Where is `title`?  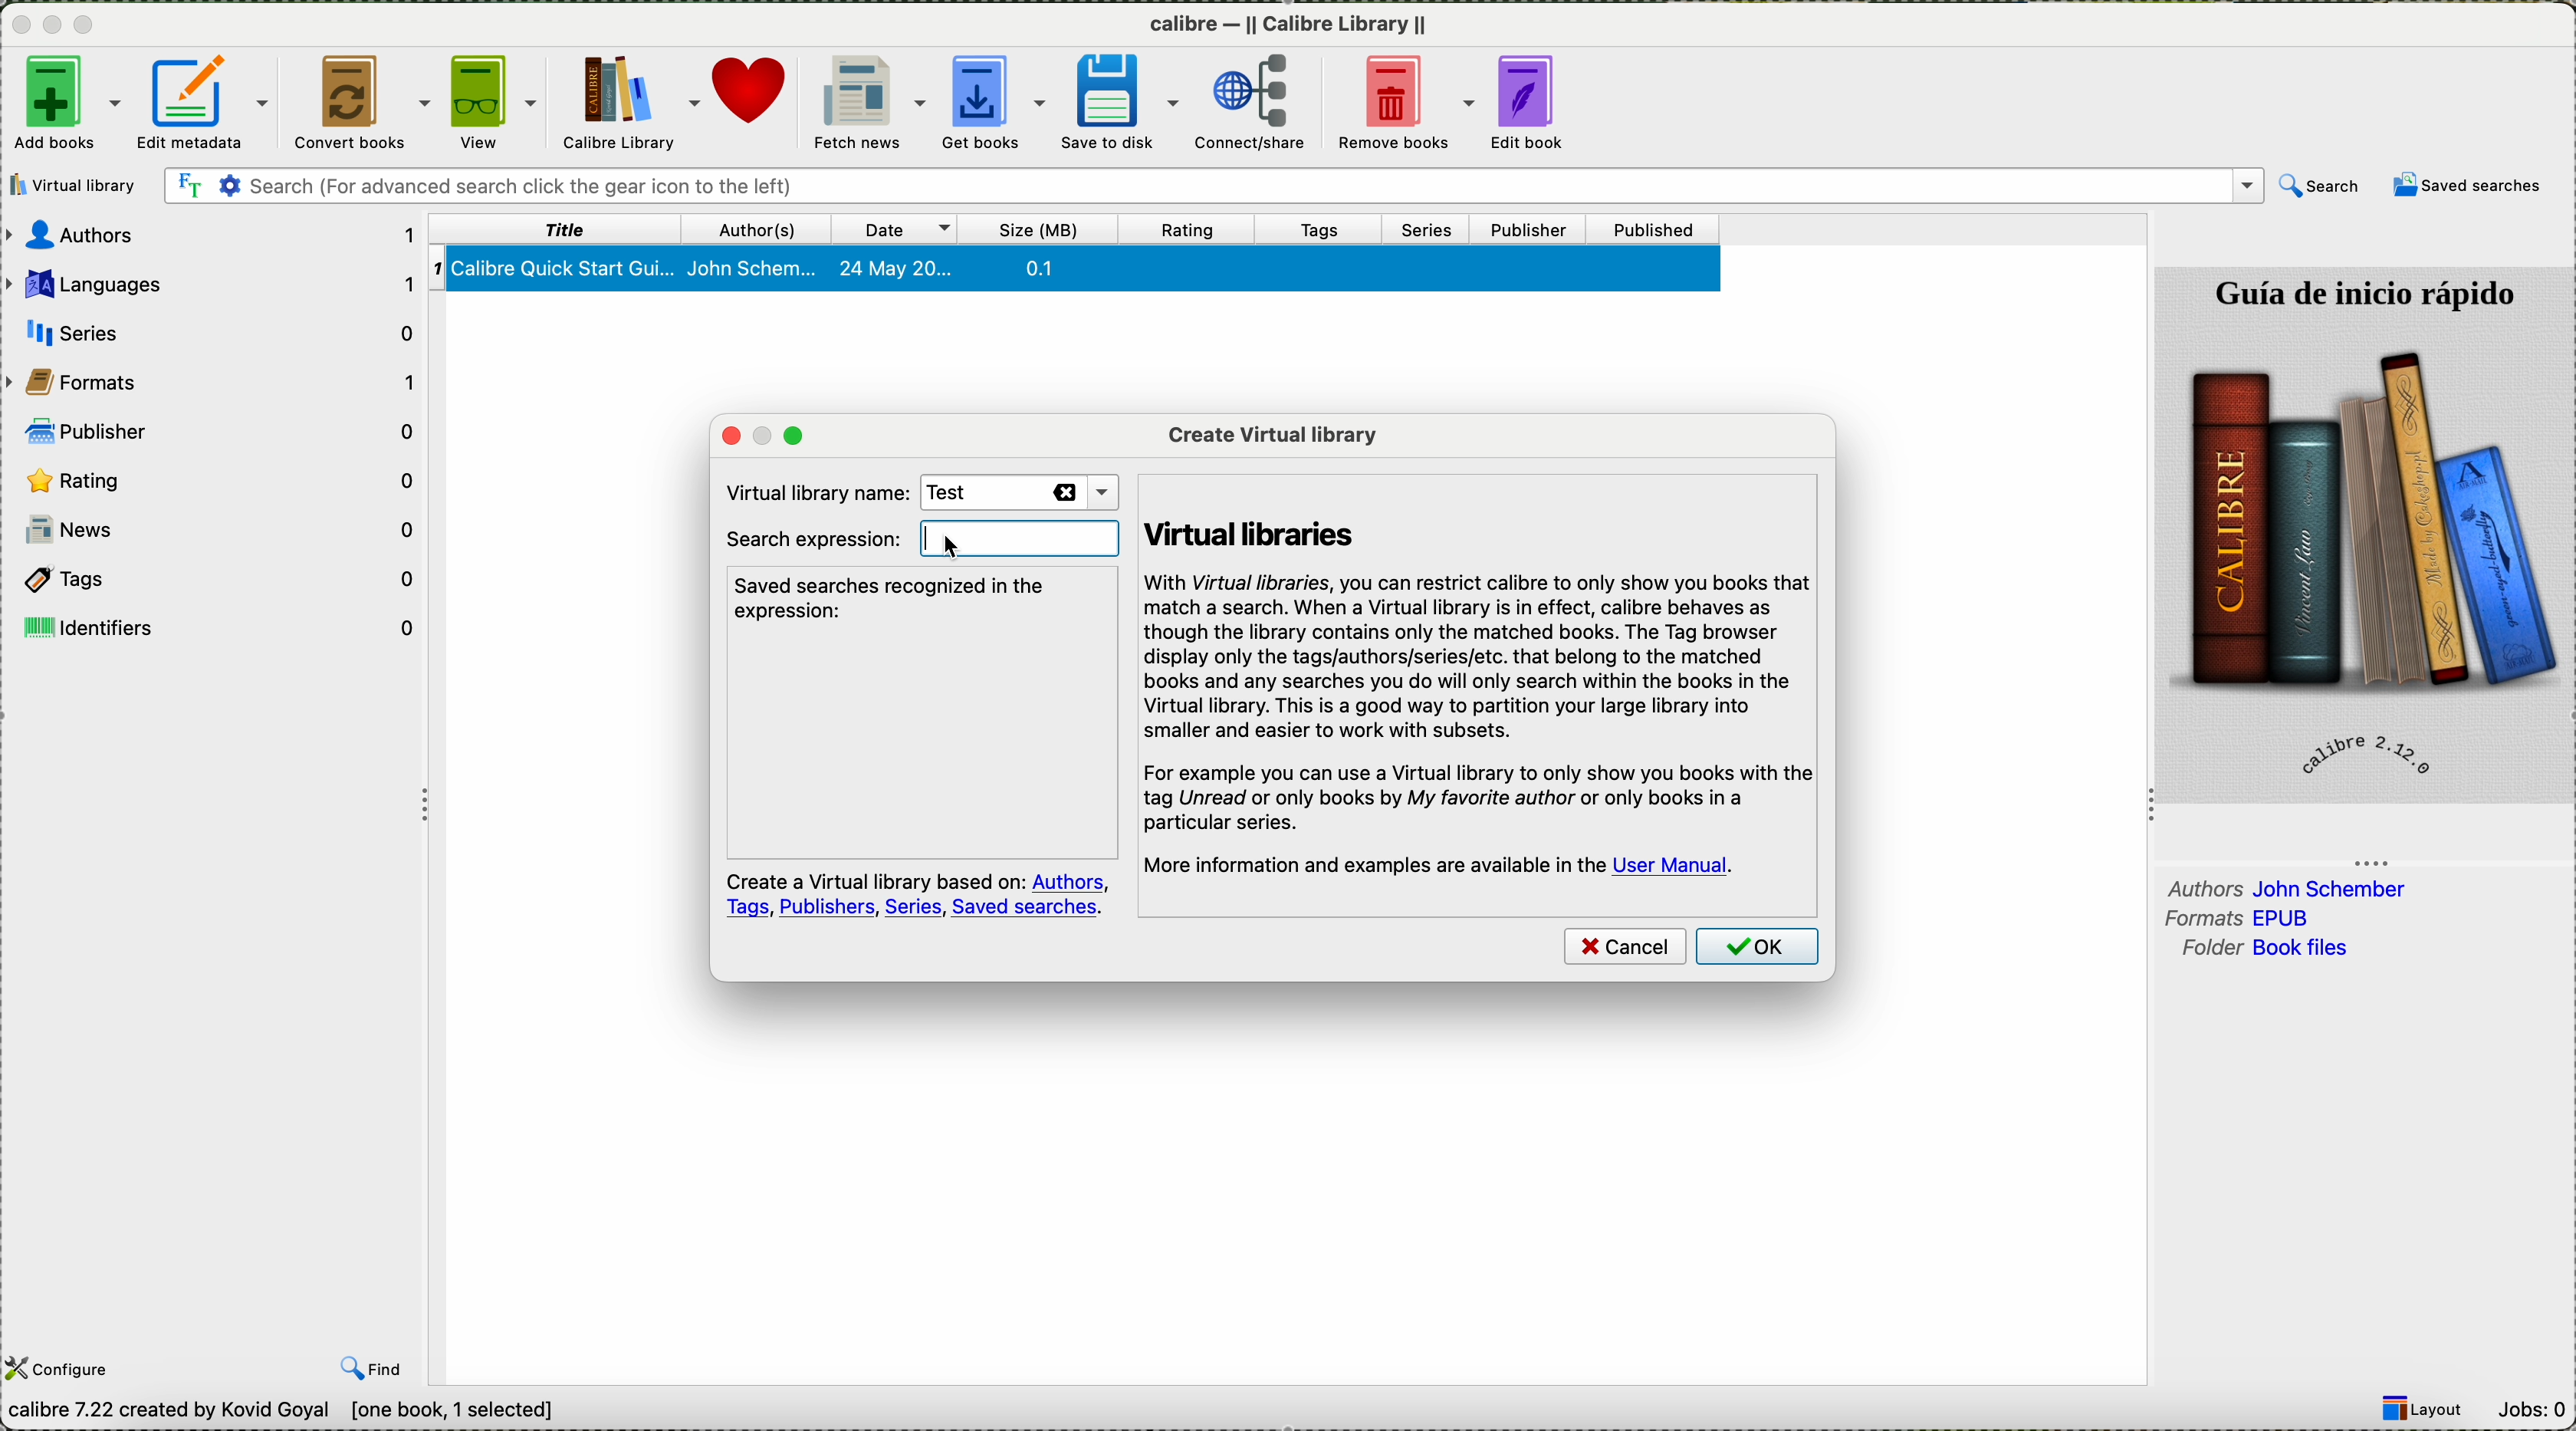
title is located at coordinates (563, 230).